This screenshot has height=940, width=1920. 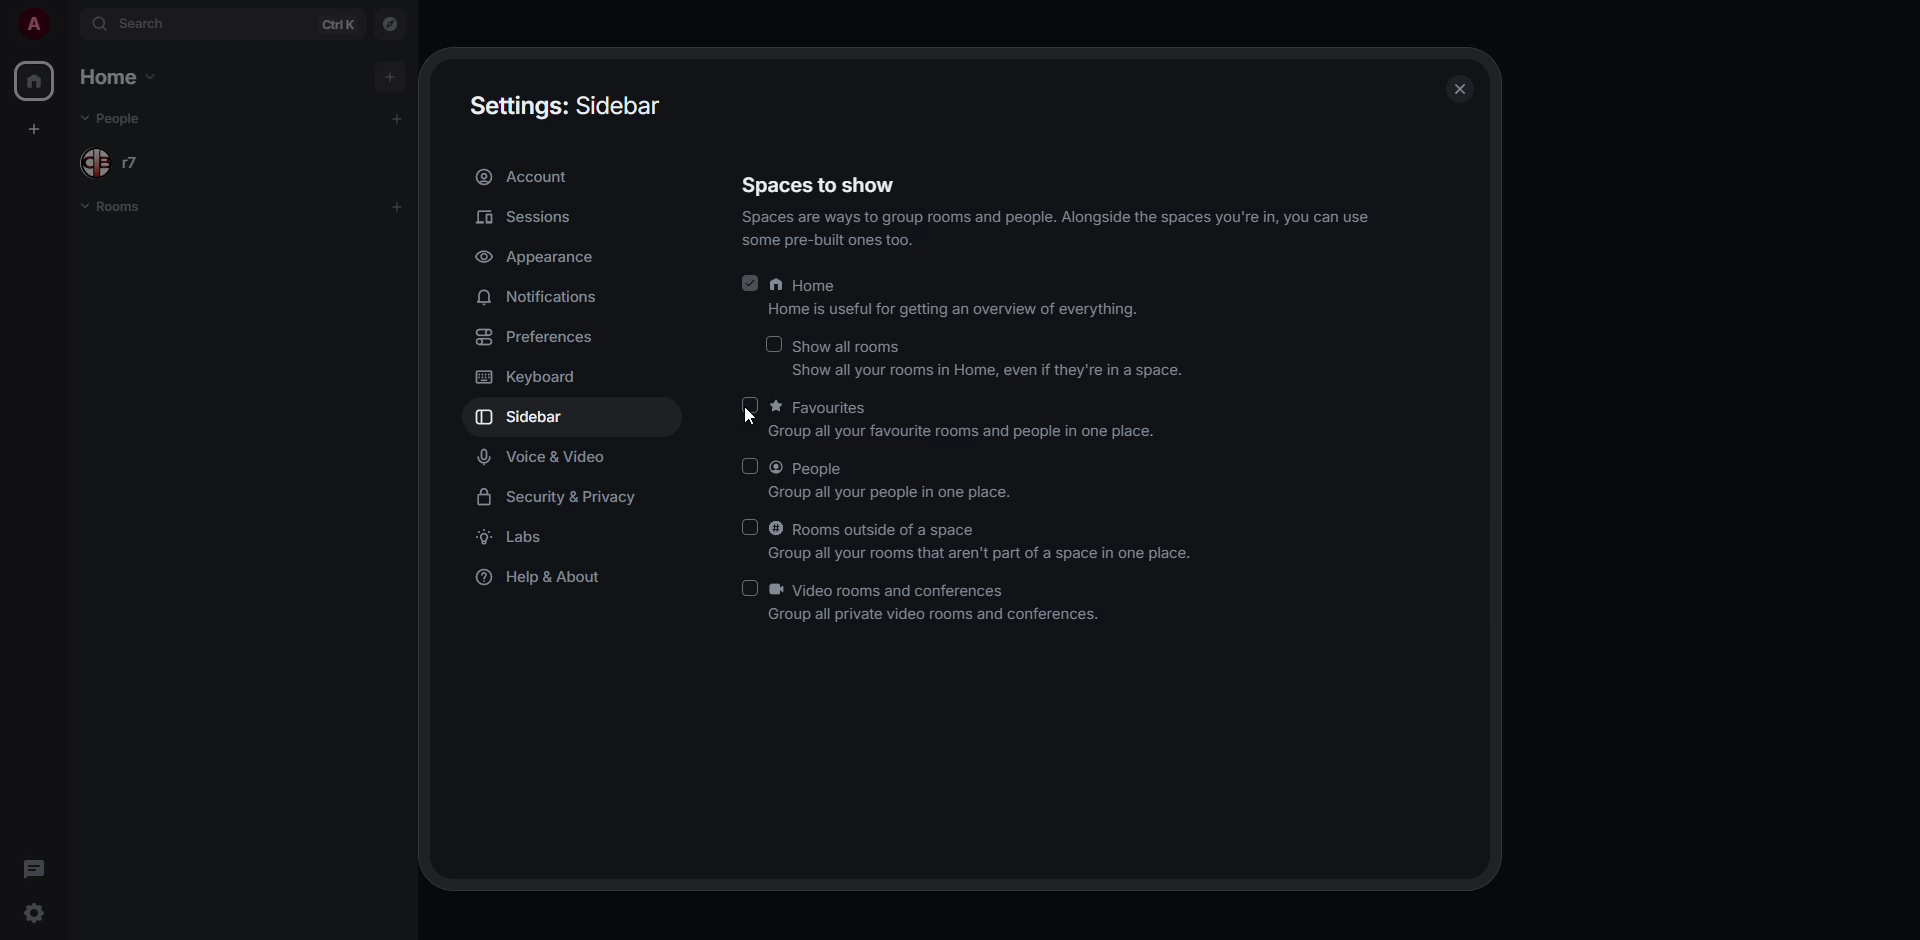 I want to click on Show all rooms Show all your rooms in Home, even if they're in a space., so click(x=991, y=356).